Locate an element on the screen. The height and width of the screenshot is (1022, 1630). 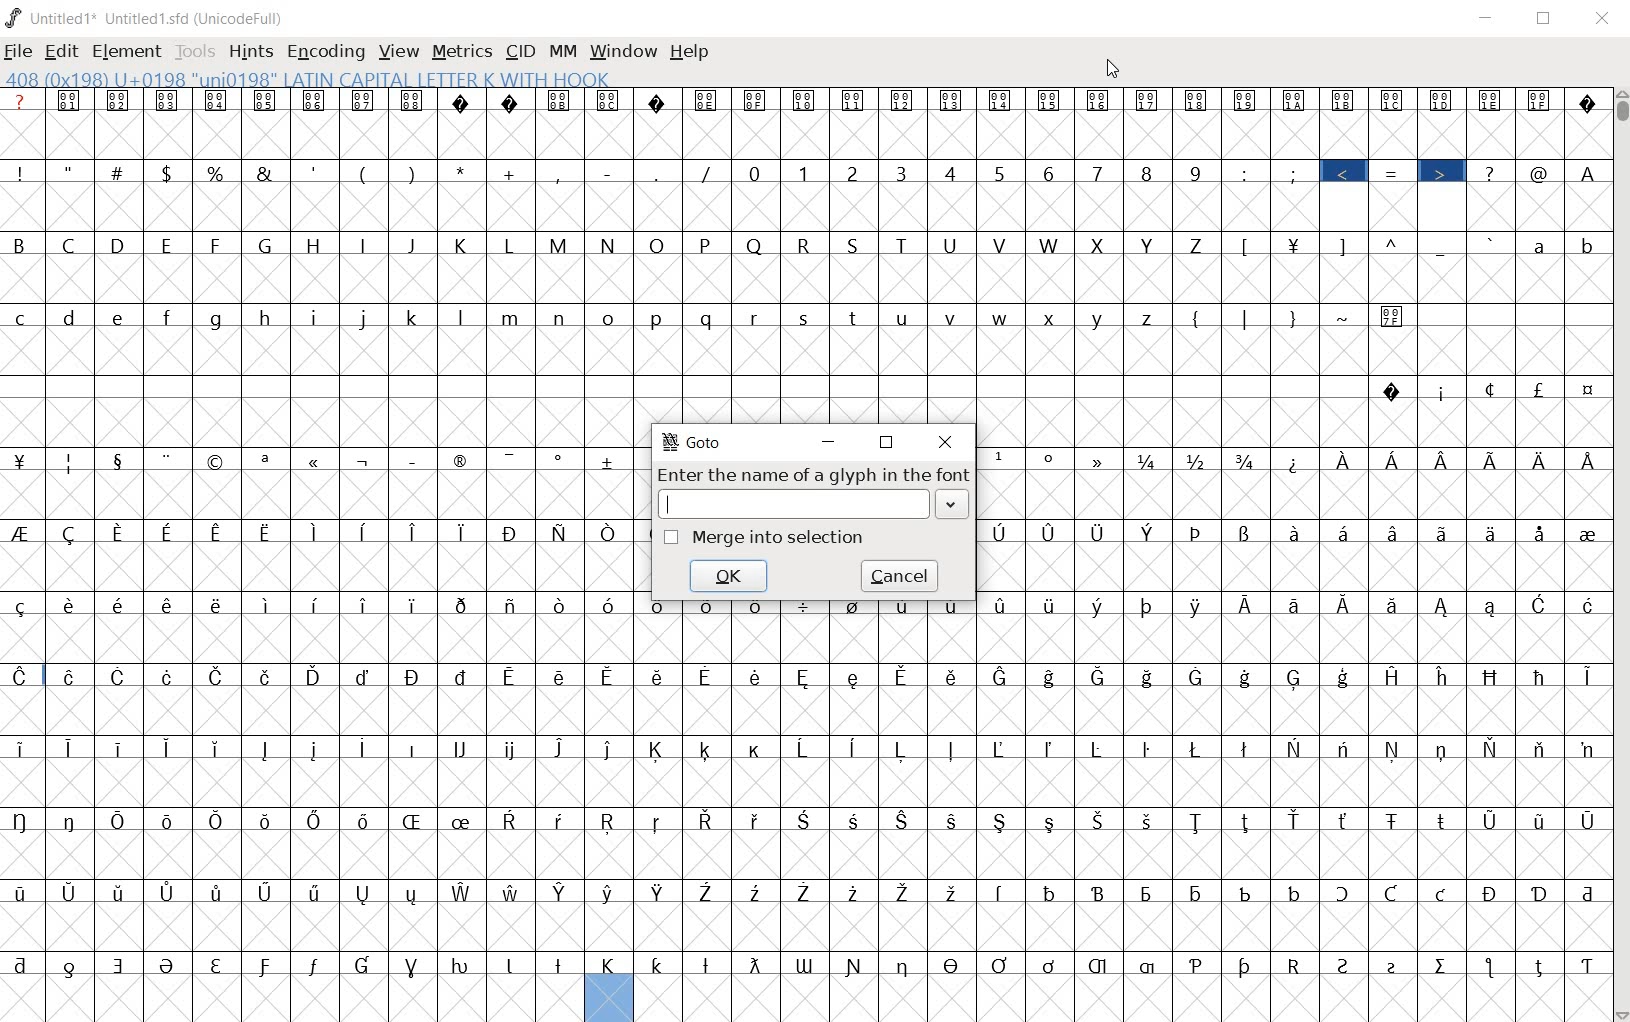
special letters is located at coordinates (805, 820).